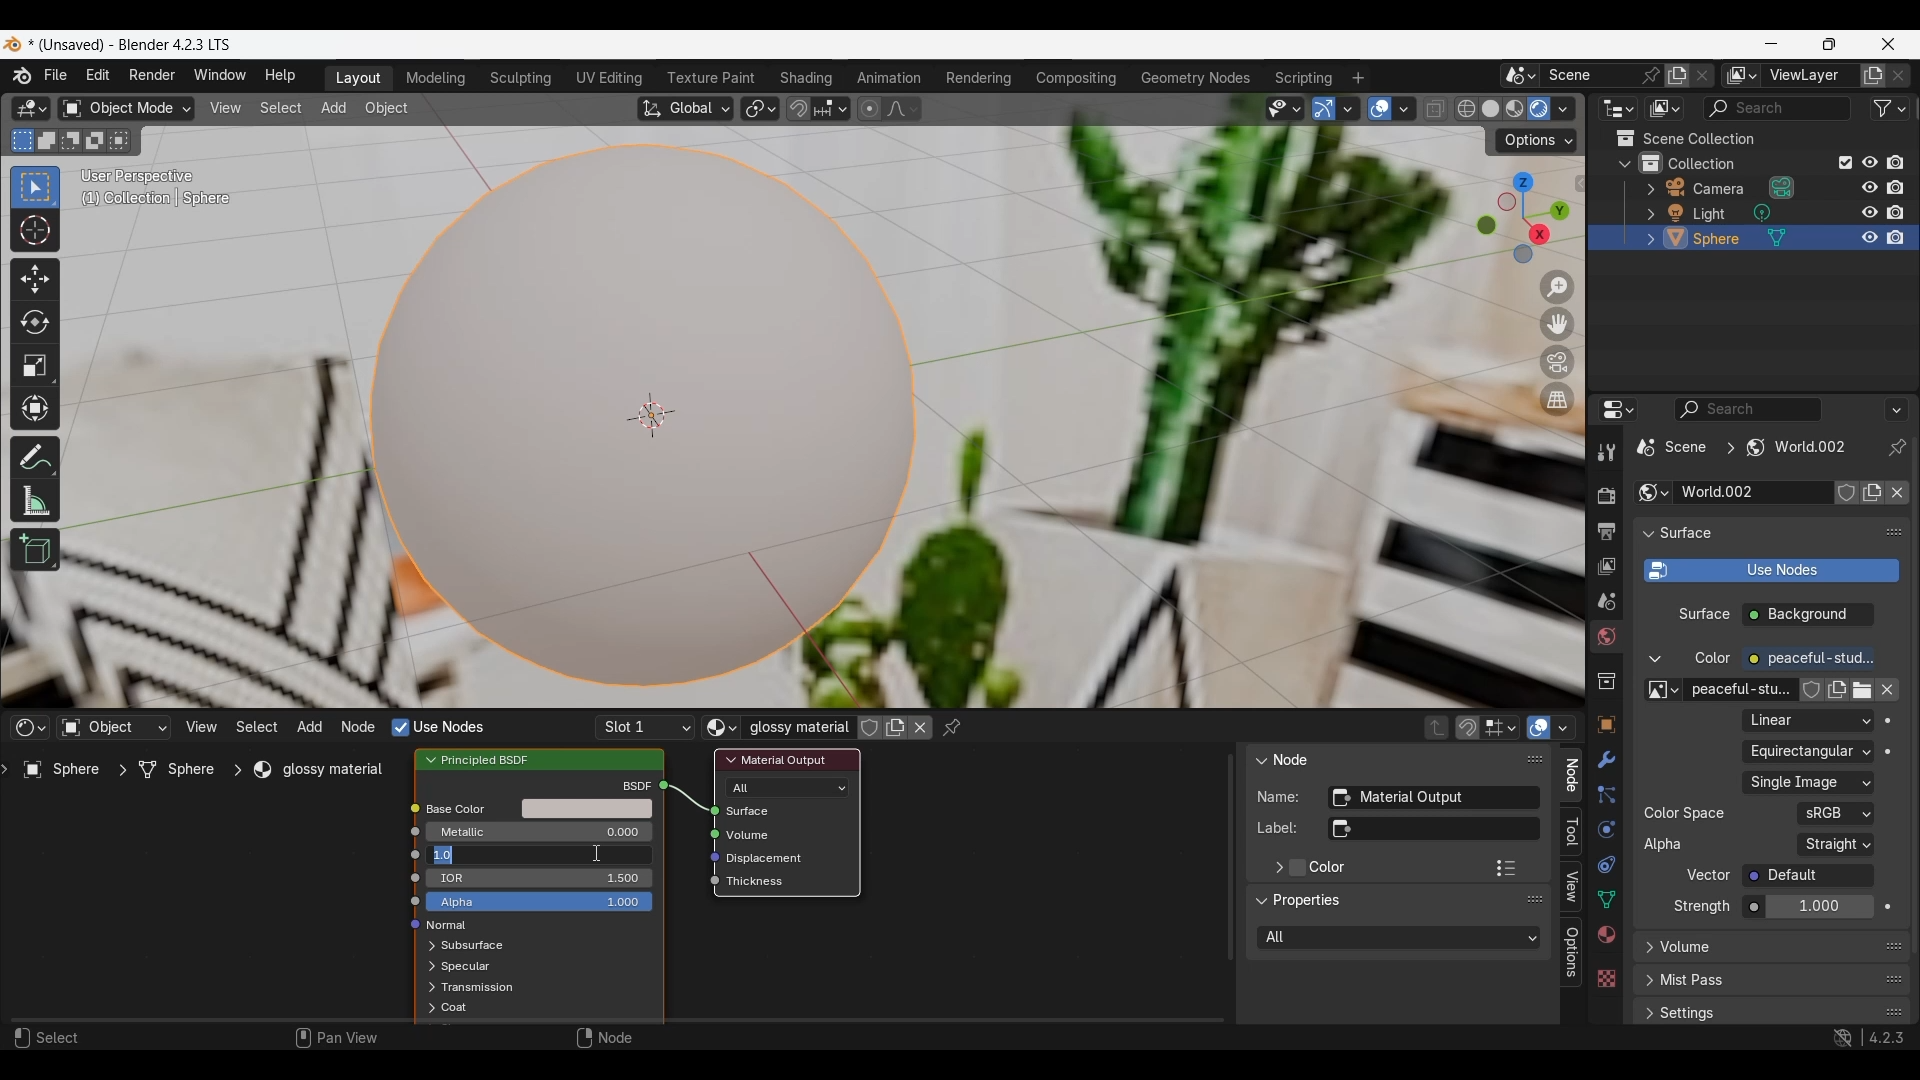 Image resolution: width=1920 pixels, height=1080 pixels. What do you see at coordinates (1843, 1038) in the screenshot?
I see `Show system preferences 'Network' panel to allow online access` at bounding box center [1843, 1038].